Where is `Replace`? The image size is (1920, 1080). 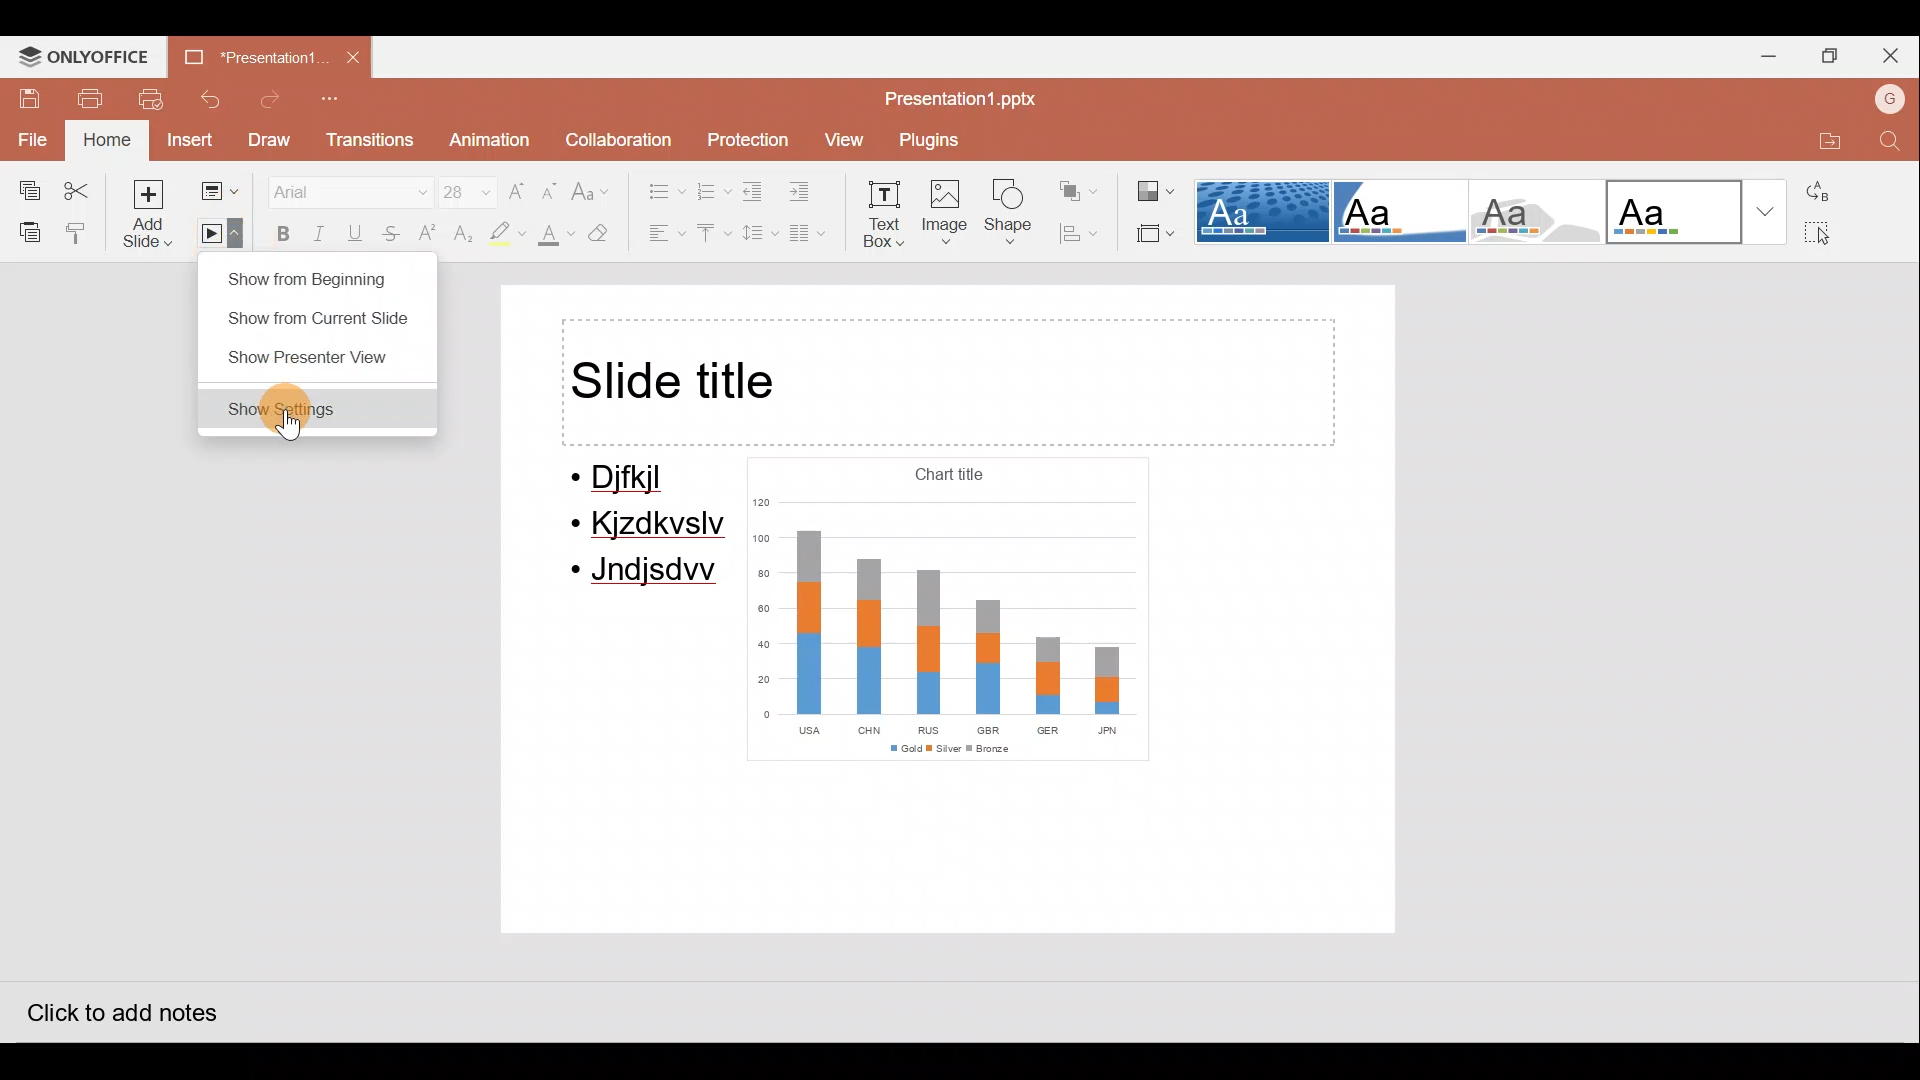 Replace is located at coordinates (1829, 197).